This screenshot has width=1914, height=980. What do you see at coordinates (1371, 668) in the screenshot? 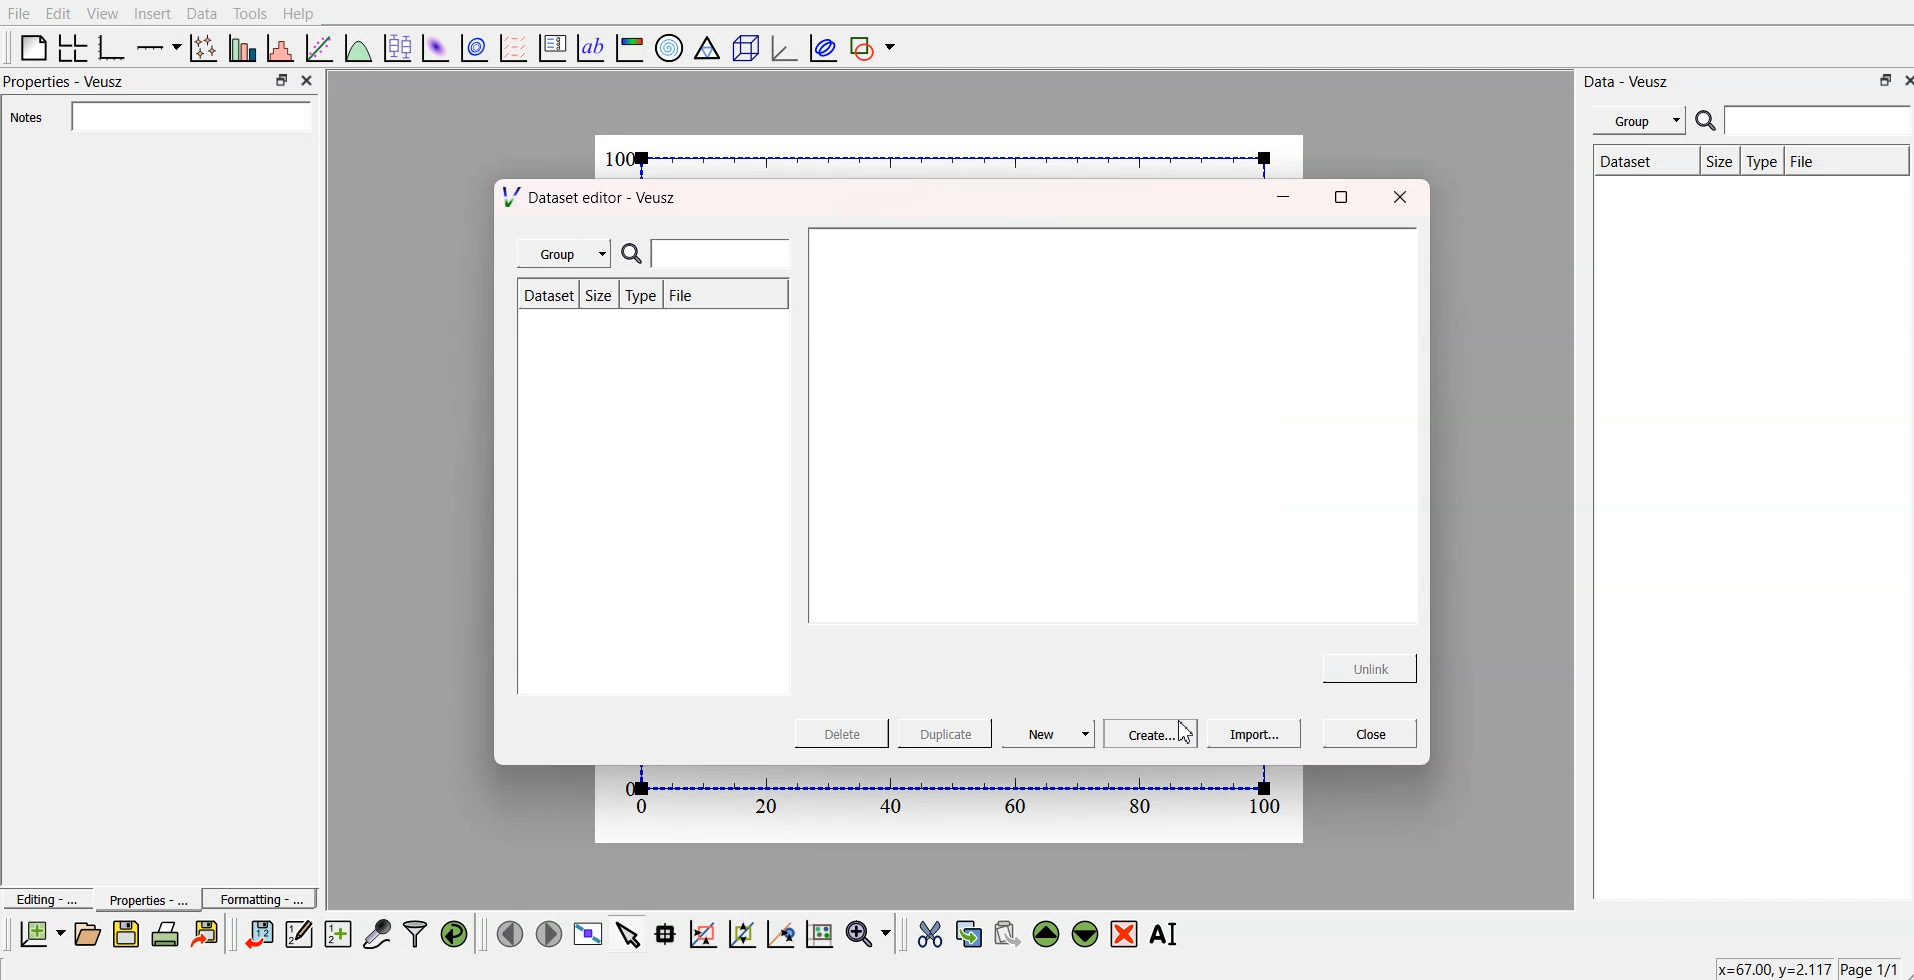
I see `Unlink` at bounding box center [1371, 668].